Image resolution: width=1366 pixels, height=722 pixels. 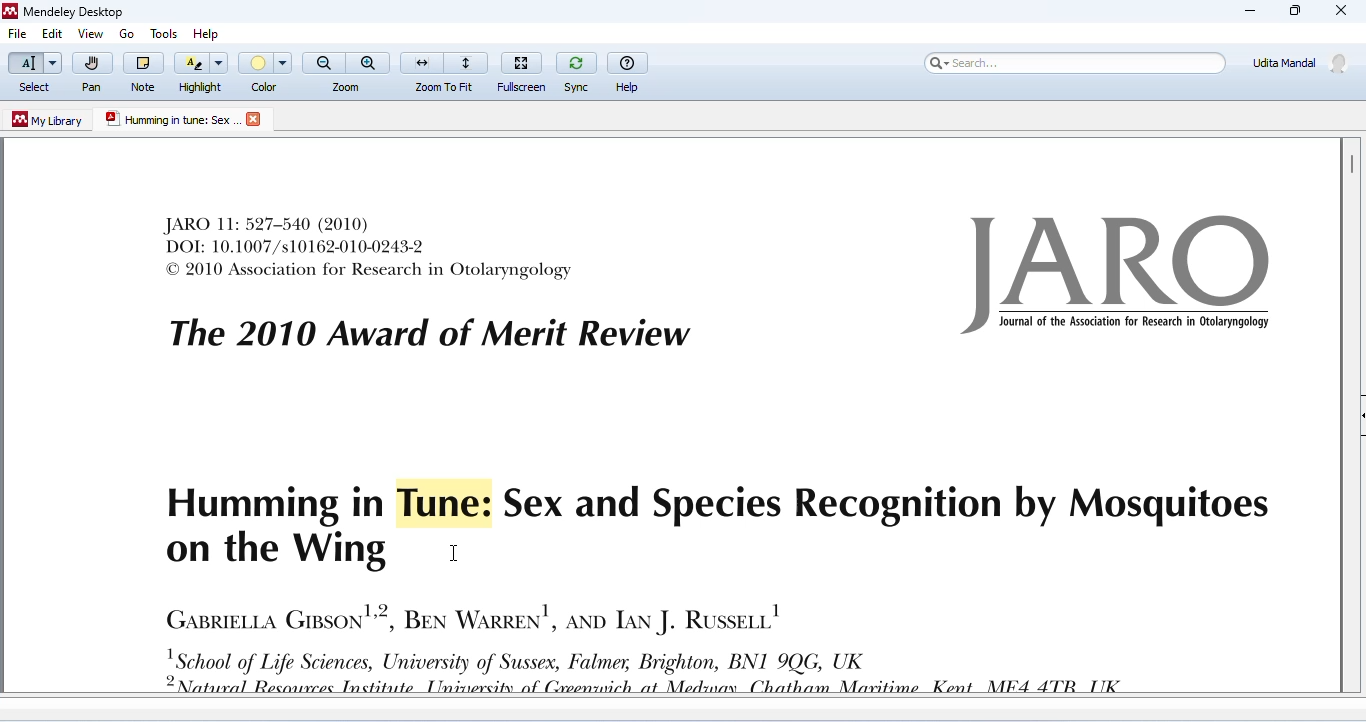 I want to click on view, so click(x=90, y=34).